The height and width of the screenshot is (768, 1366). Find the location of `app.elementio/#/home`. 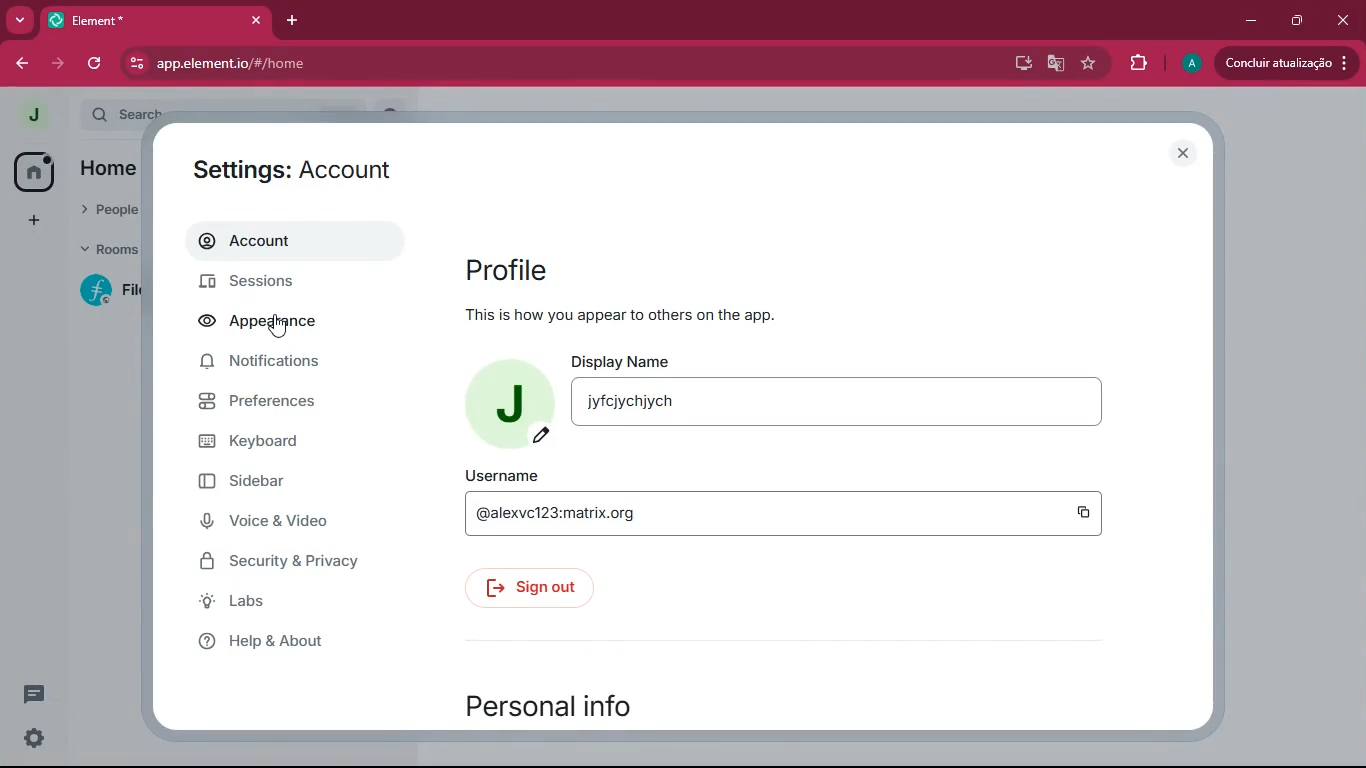

app.elementio/#/home is located at coordinates (365, 65).